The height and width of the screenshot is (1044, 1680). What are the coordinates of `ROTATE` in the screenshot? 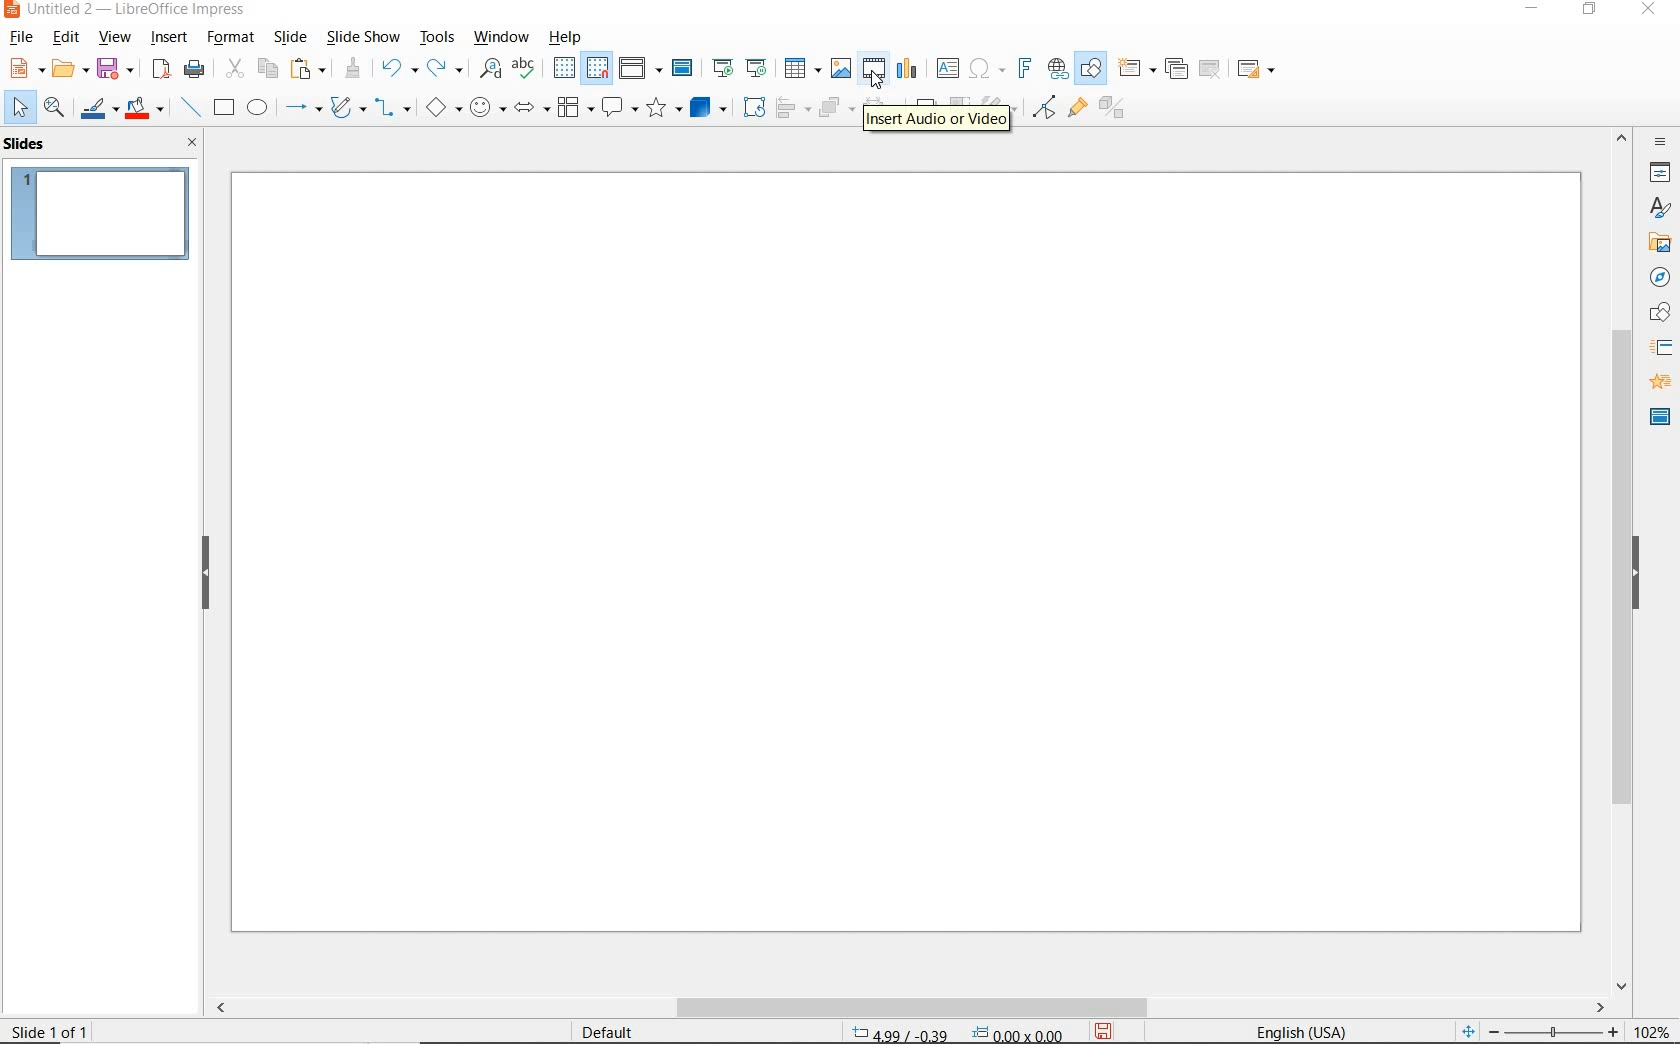 It's located at (750, 107).